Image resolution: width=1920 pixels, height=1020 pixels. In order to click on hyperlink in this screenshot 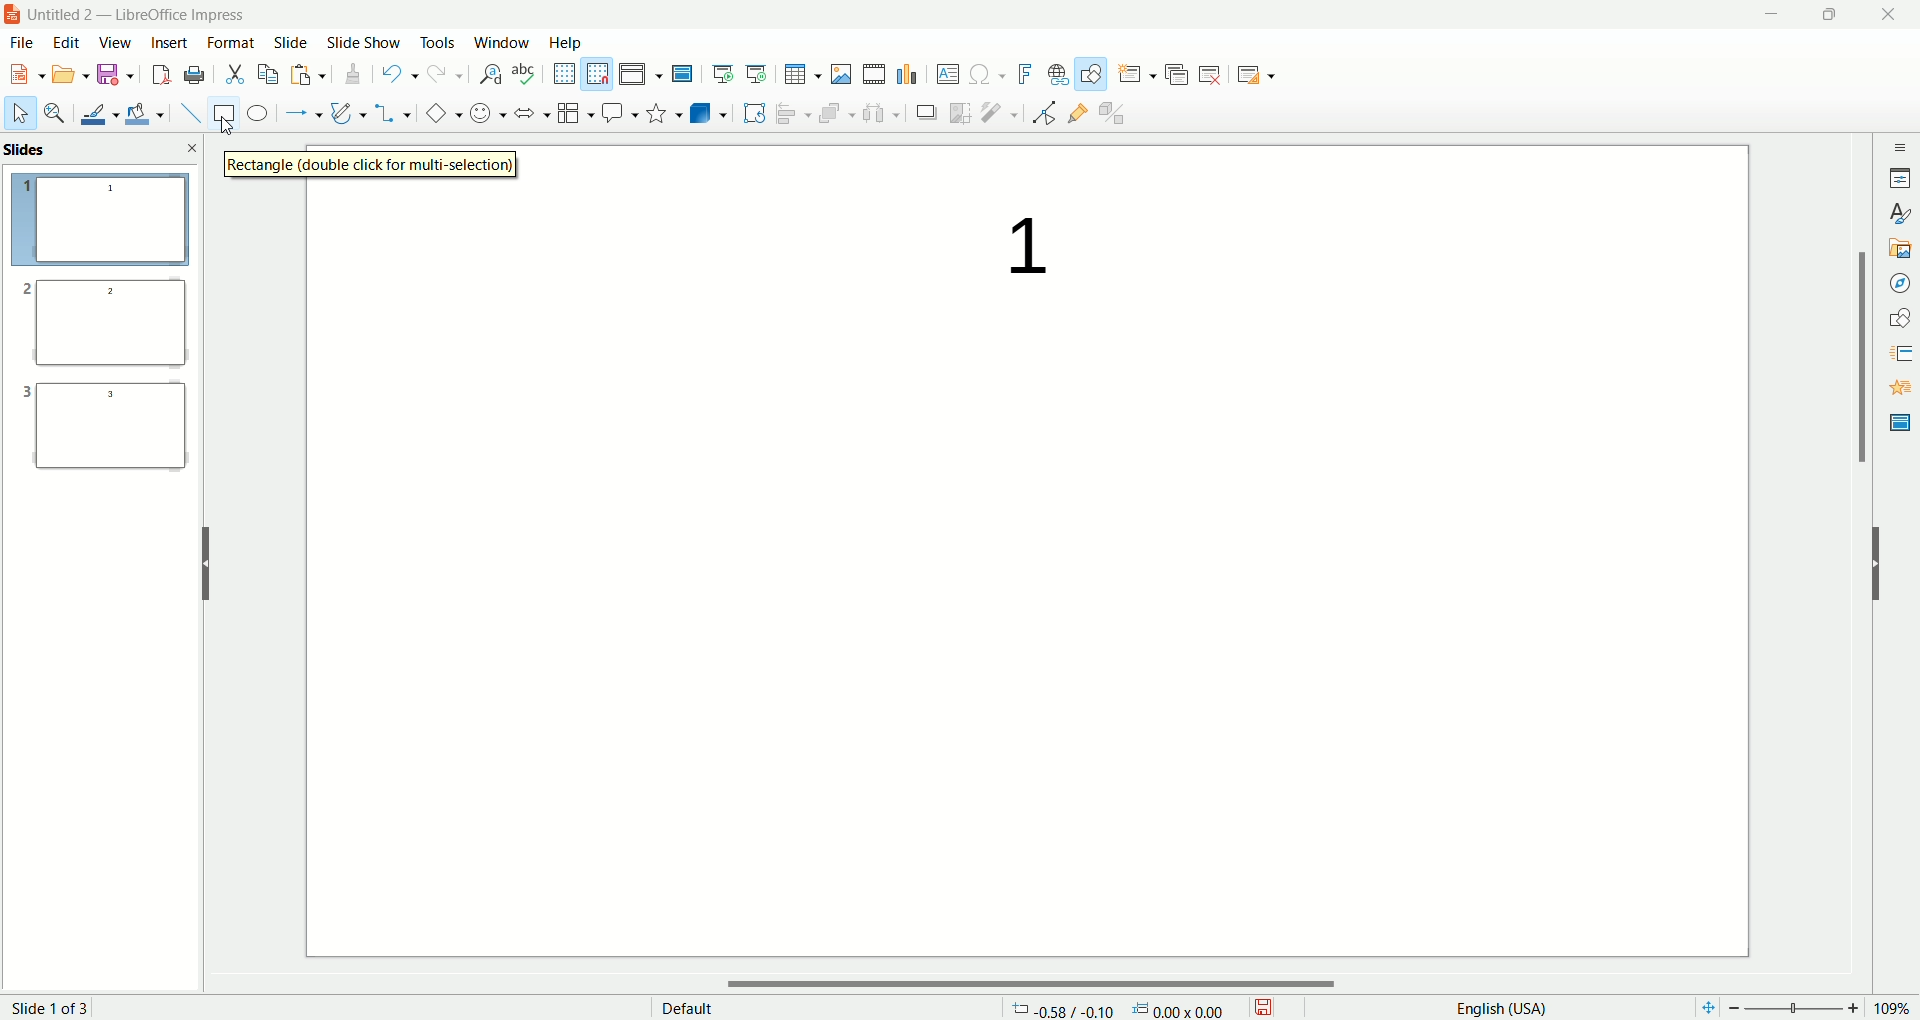, I will do `click(1054, 75)`.